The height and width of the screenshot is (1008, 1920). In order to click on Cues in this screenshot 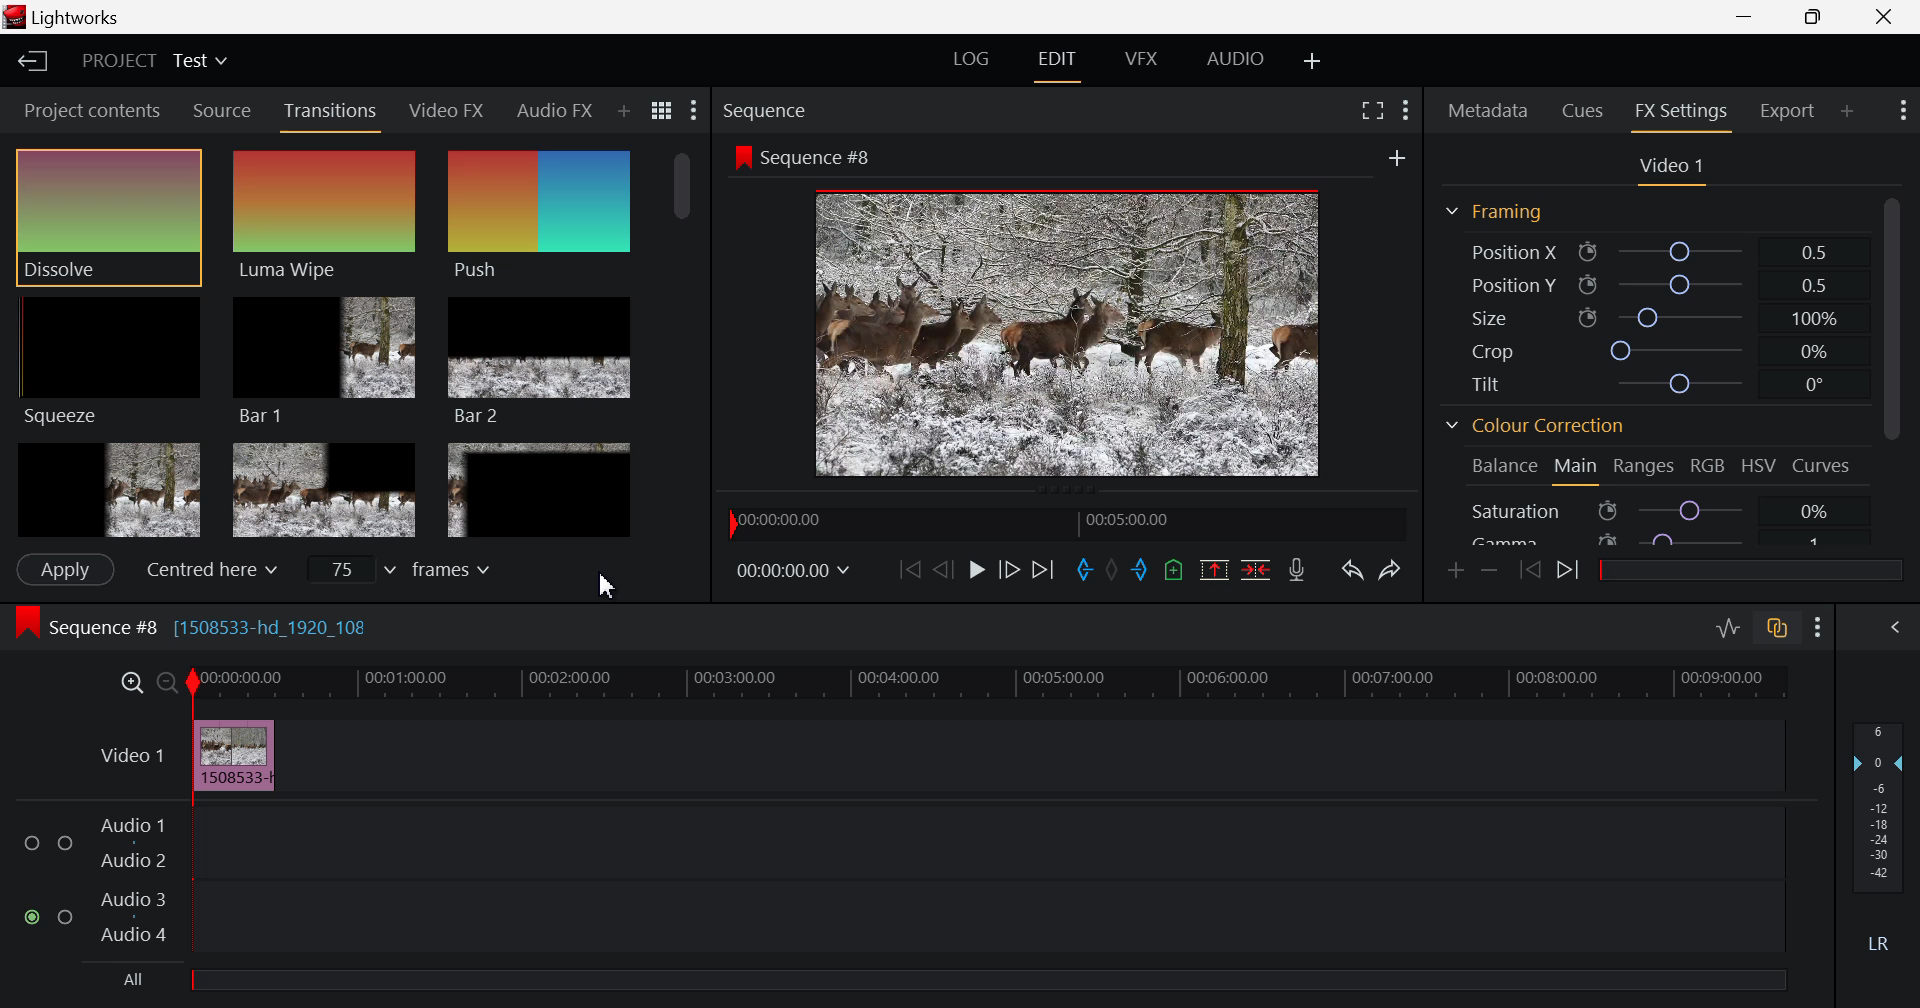, I will do `click(1583, 109)`.